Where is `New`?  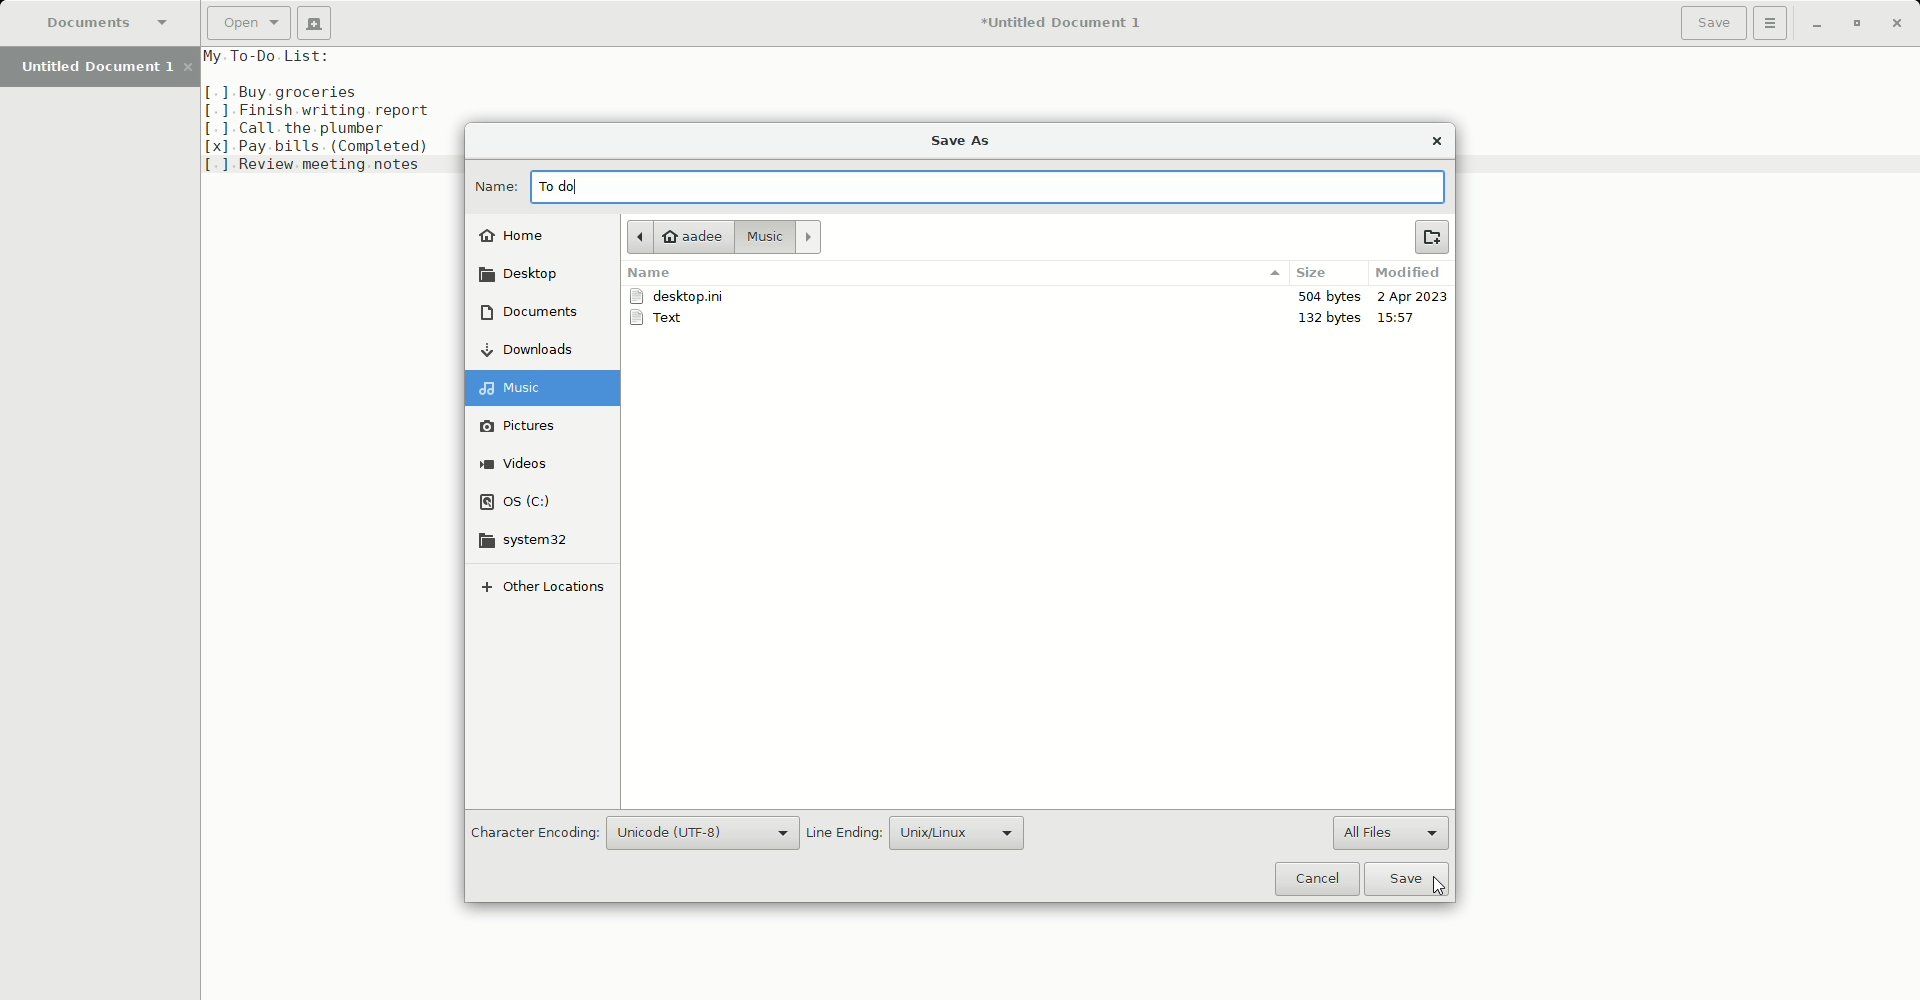 New is located at coordinates (315, 22).